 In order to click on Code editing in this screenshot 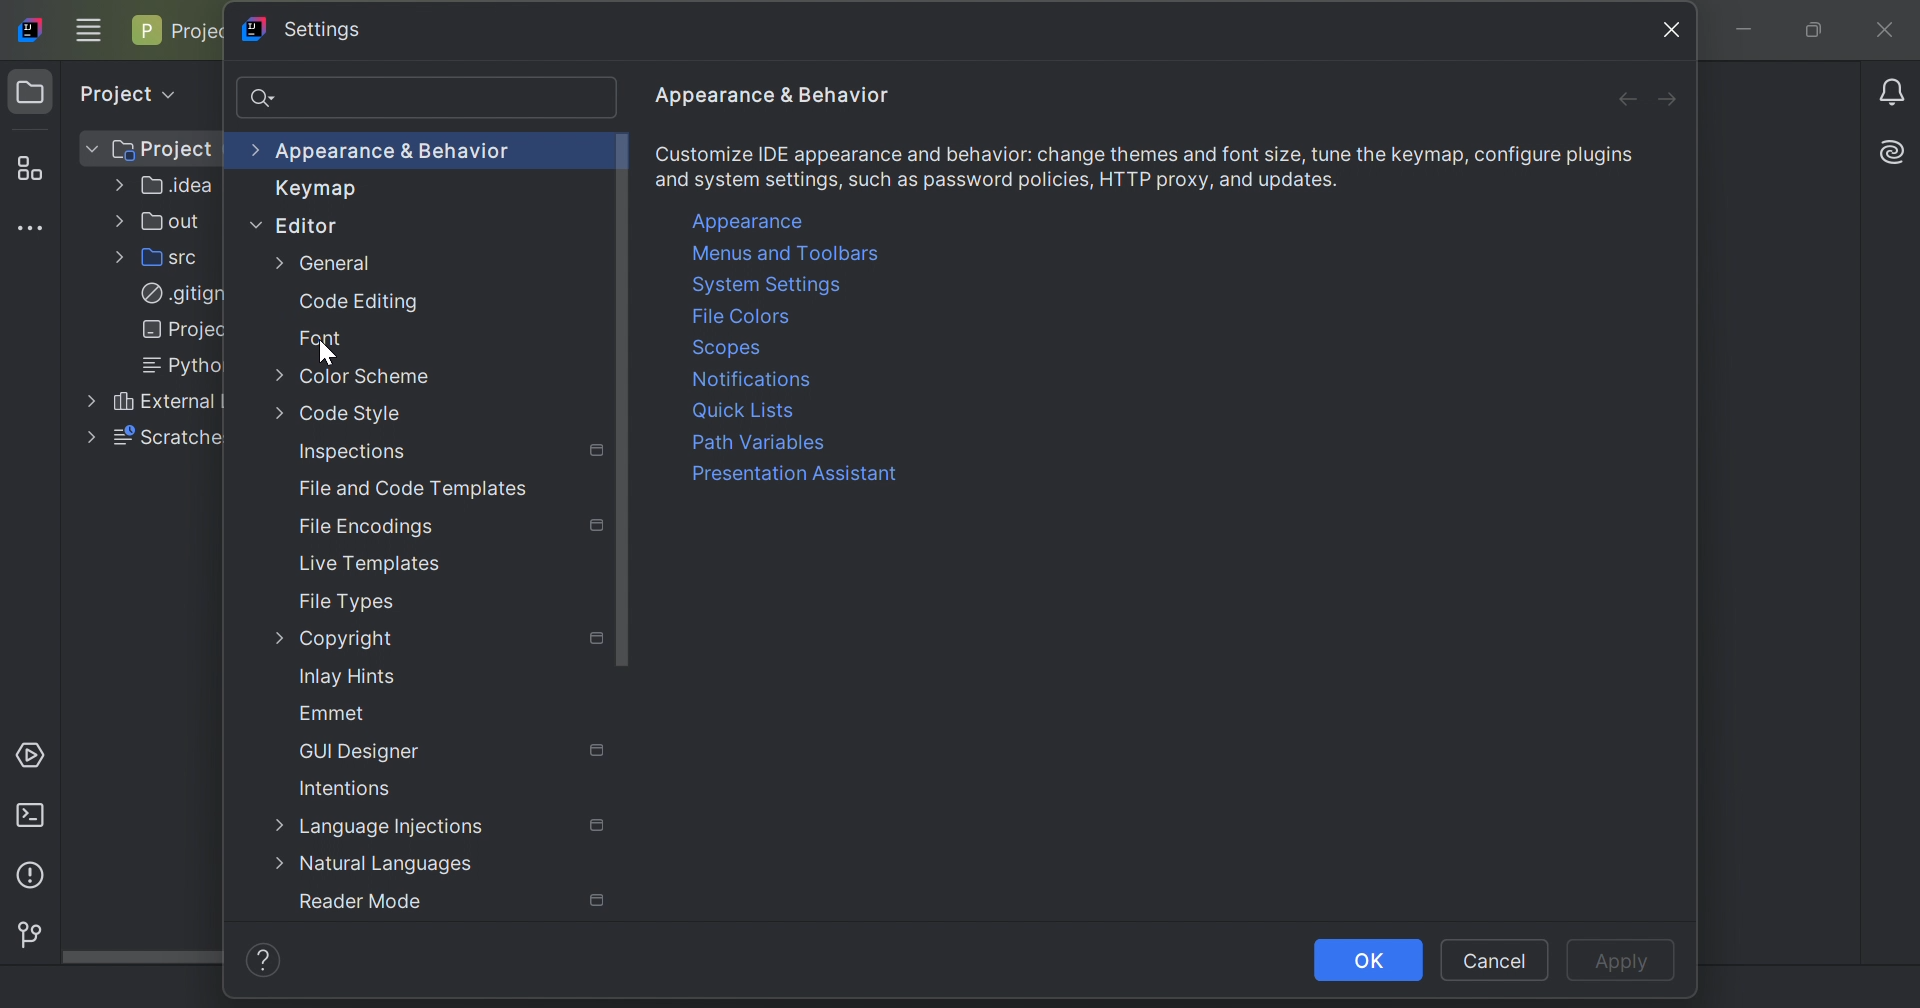, I will do `click(360, 303)`.